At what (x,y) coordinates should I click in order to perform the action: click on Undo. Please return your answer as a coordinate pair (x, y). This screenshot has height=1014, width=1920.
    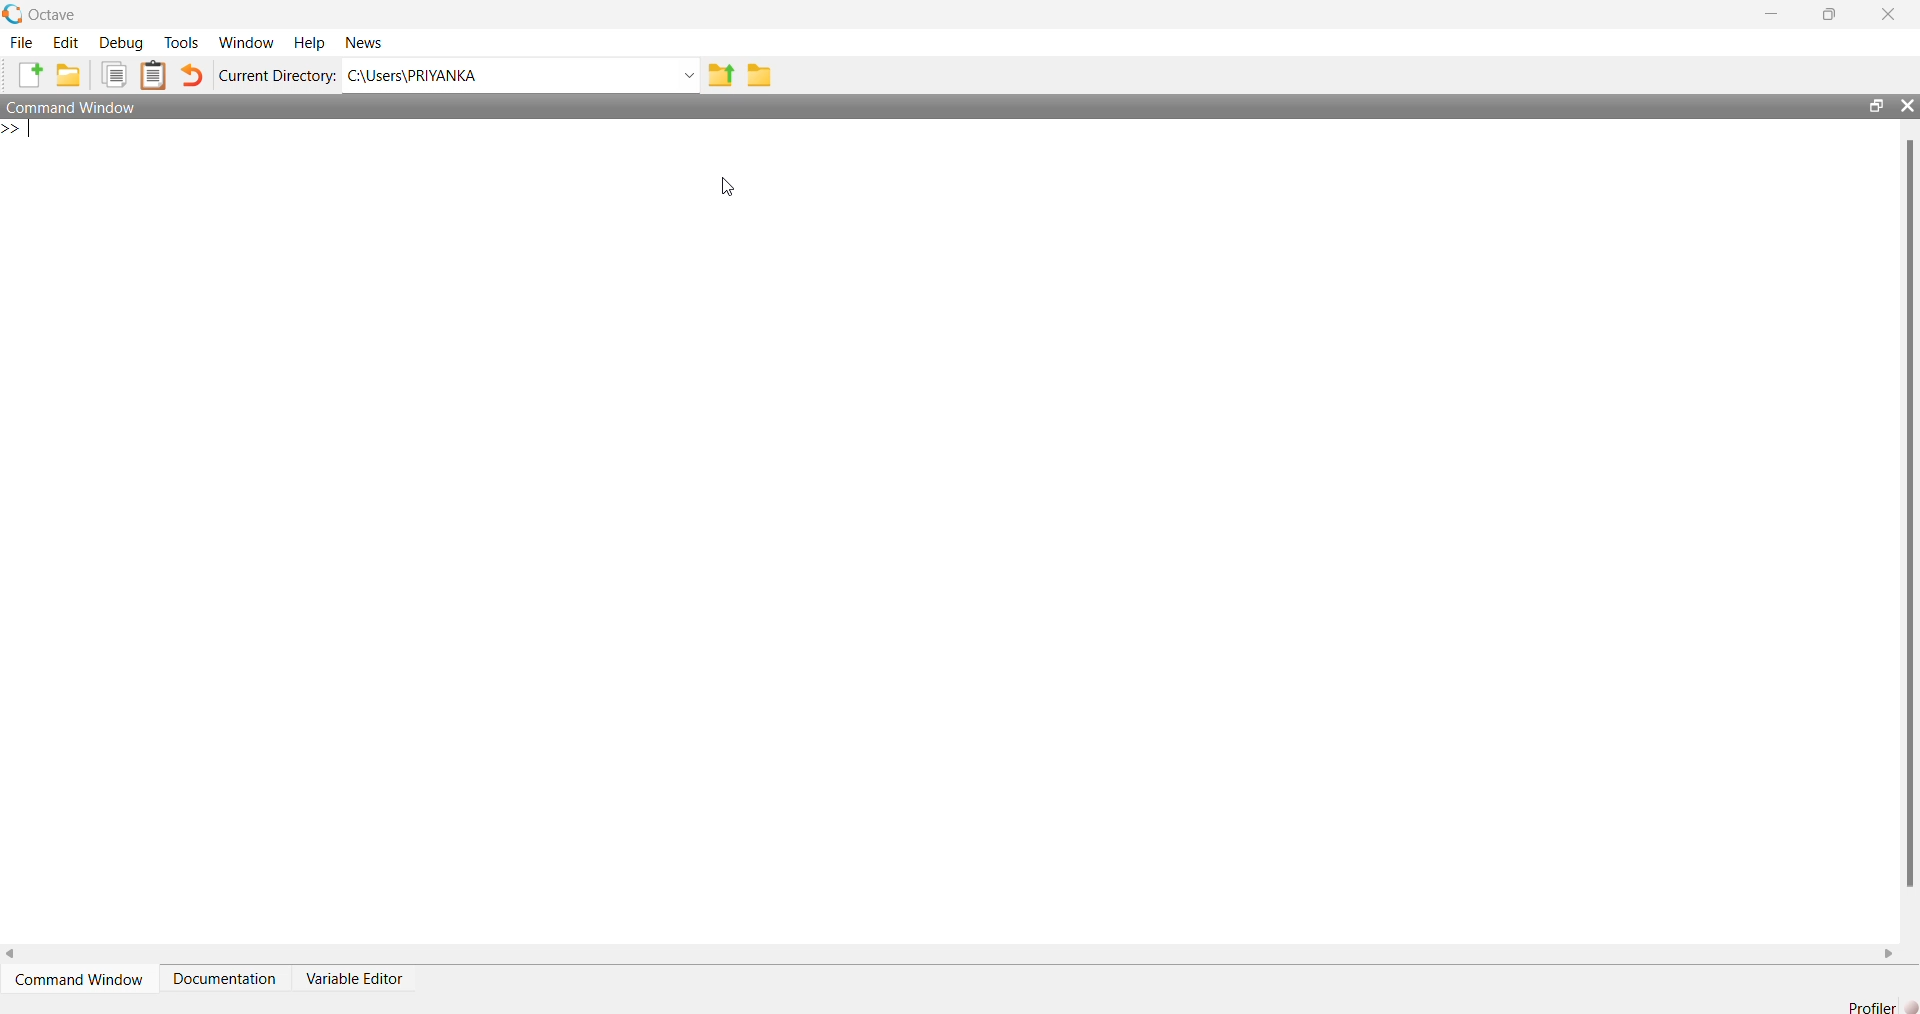
    Looking at the image, I should click on (191, 74).